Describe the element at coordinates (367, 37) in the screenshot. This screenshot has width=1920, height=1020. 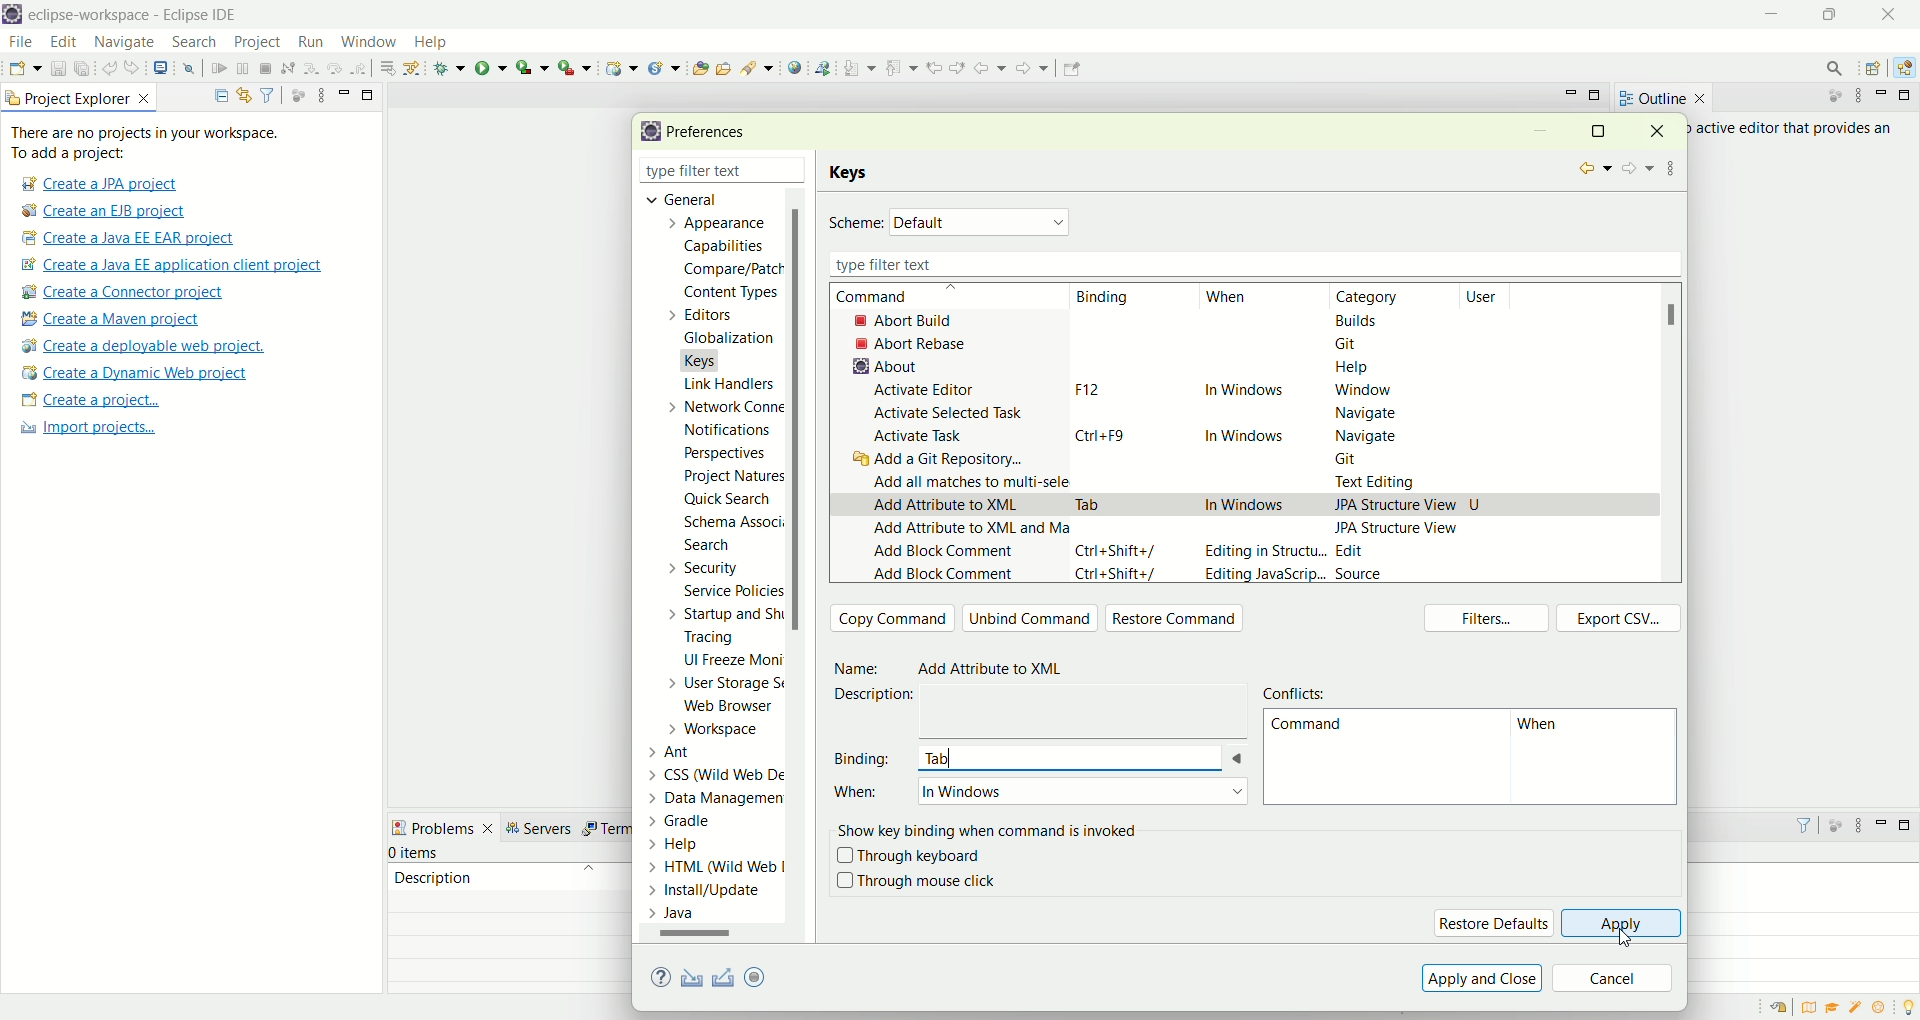
I see `window` at that location.